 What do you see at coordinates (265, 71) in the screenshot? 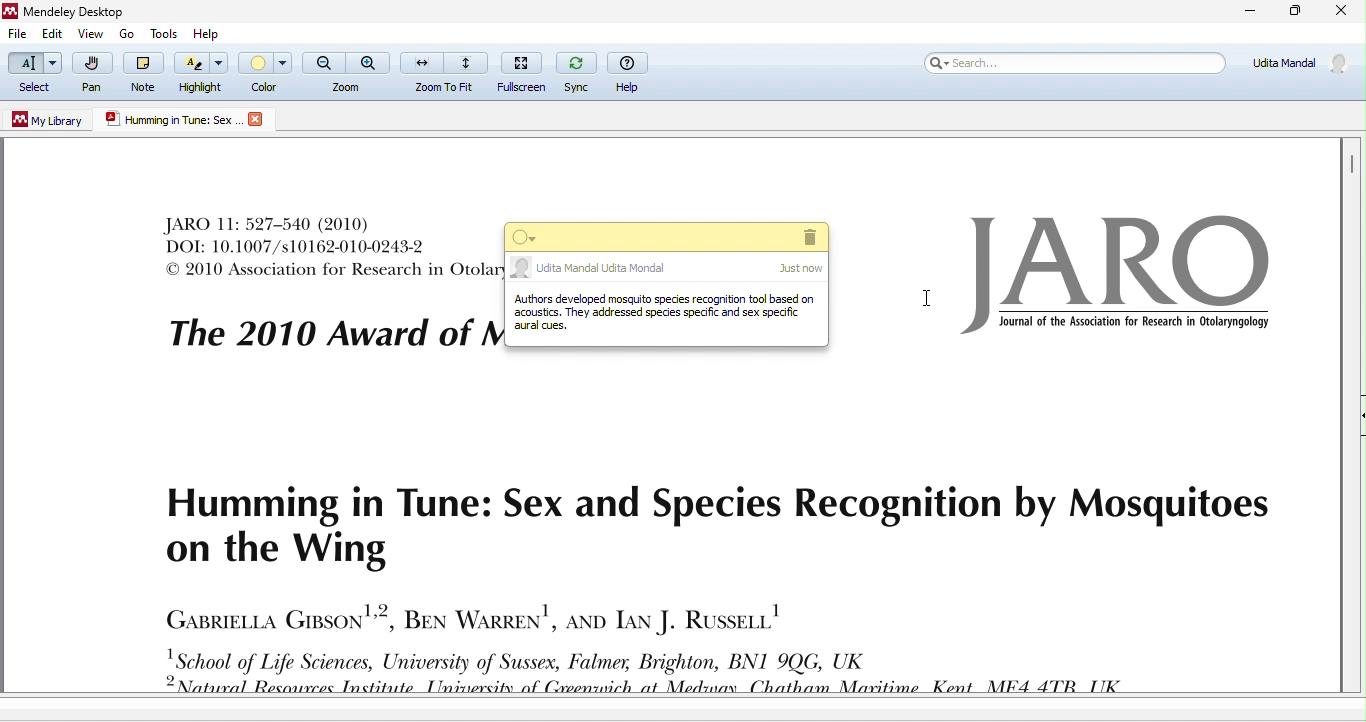
I see `color` at bounding box center [265, 71].